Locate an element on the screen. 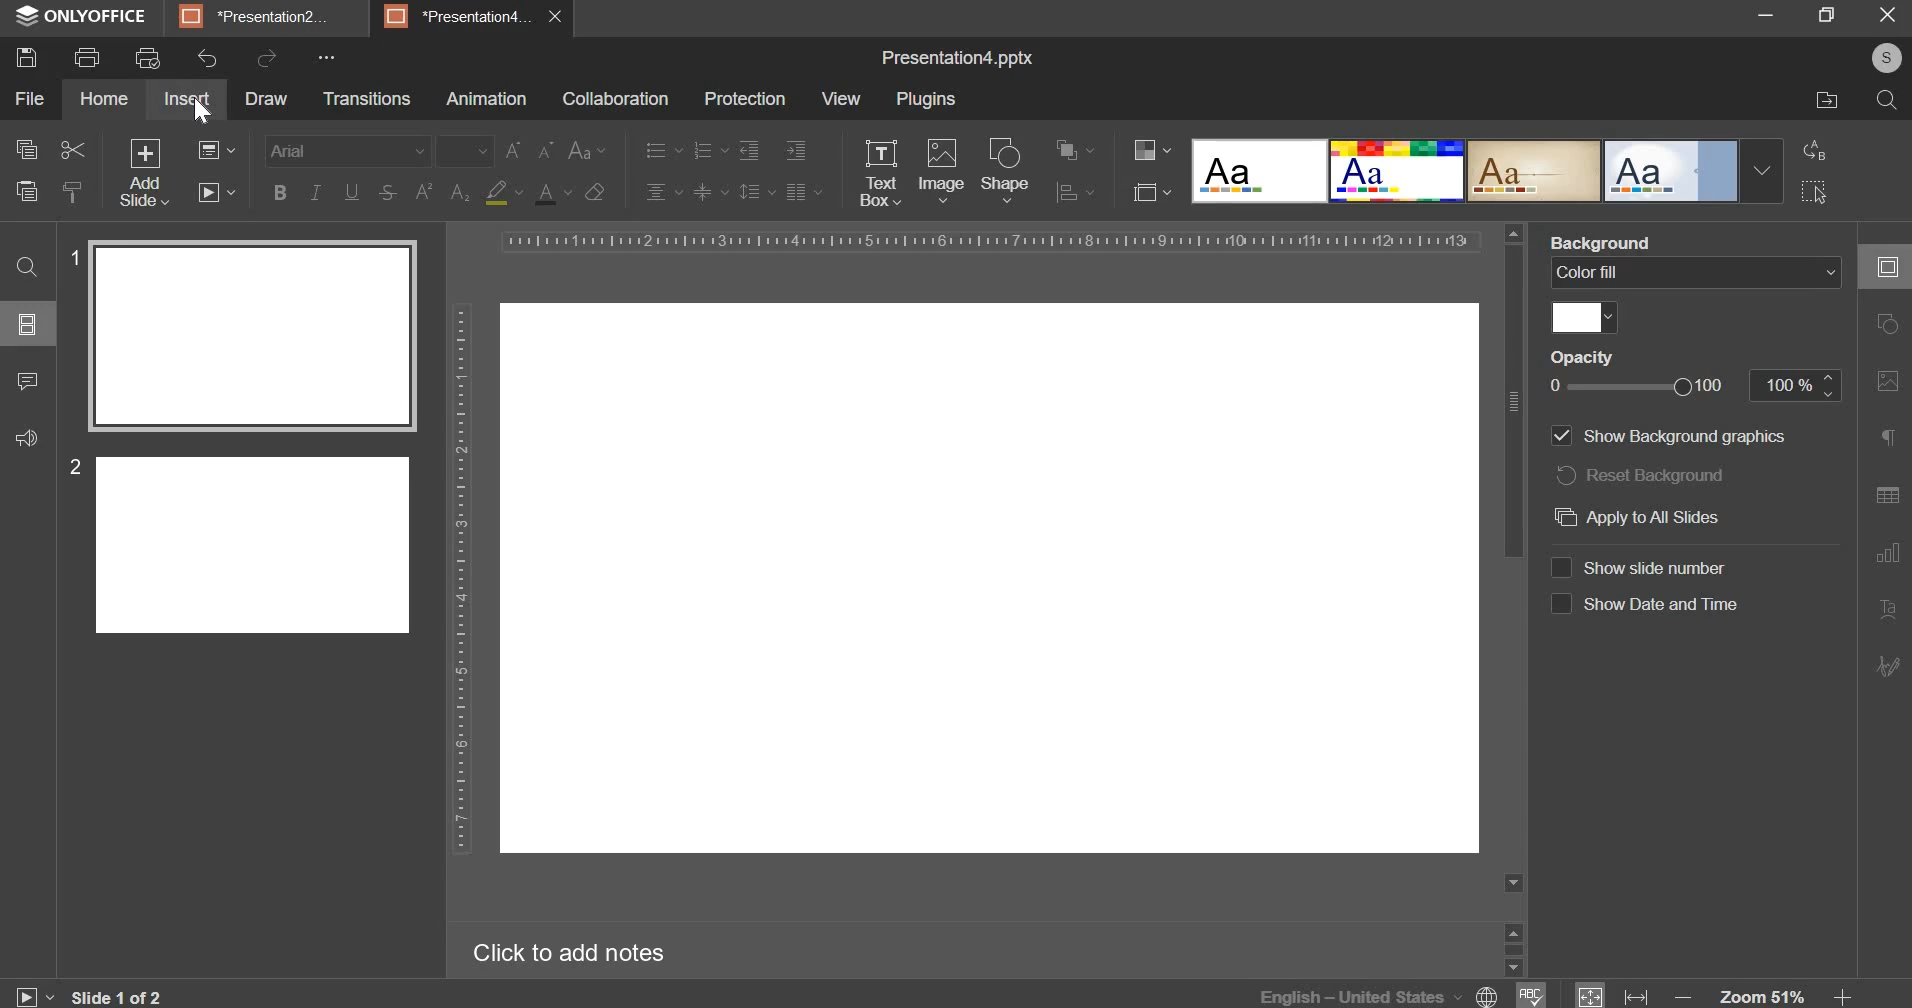 The image size is (1912, 1008). redo is located at coordinates (1817, 153).